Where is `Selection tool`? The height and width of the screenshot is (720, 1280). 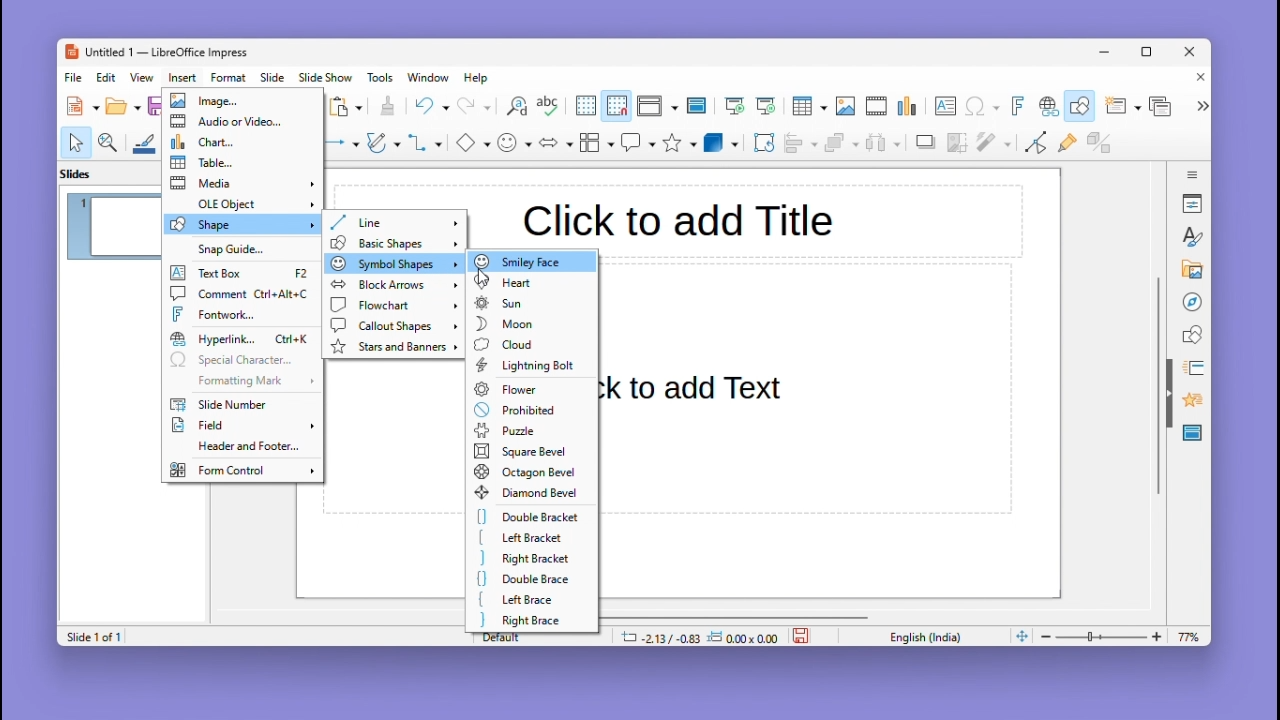
Selection tool is located at coordinates (75, 142).